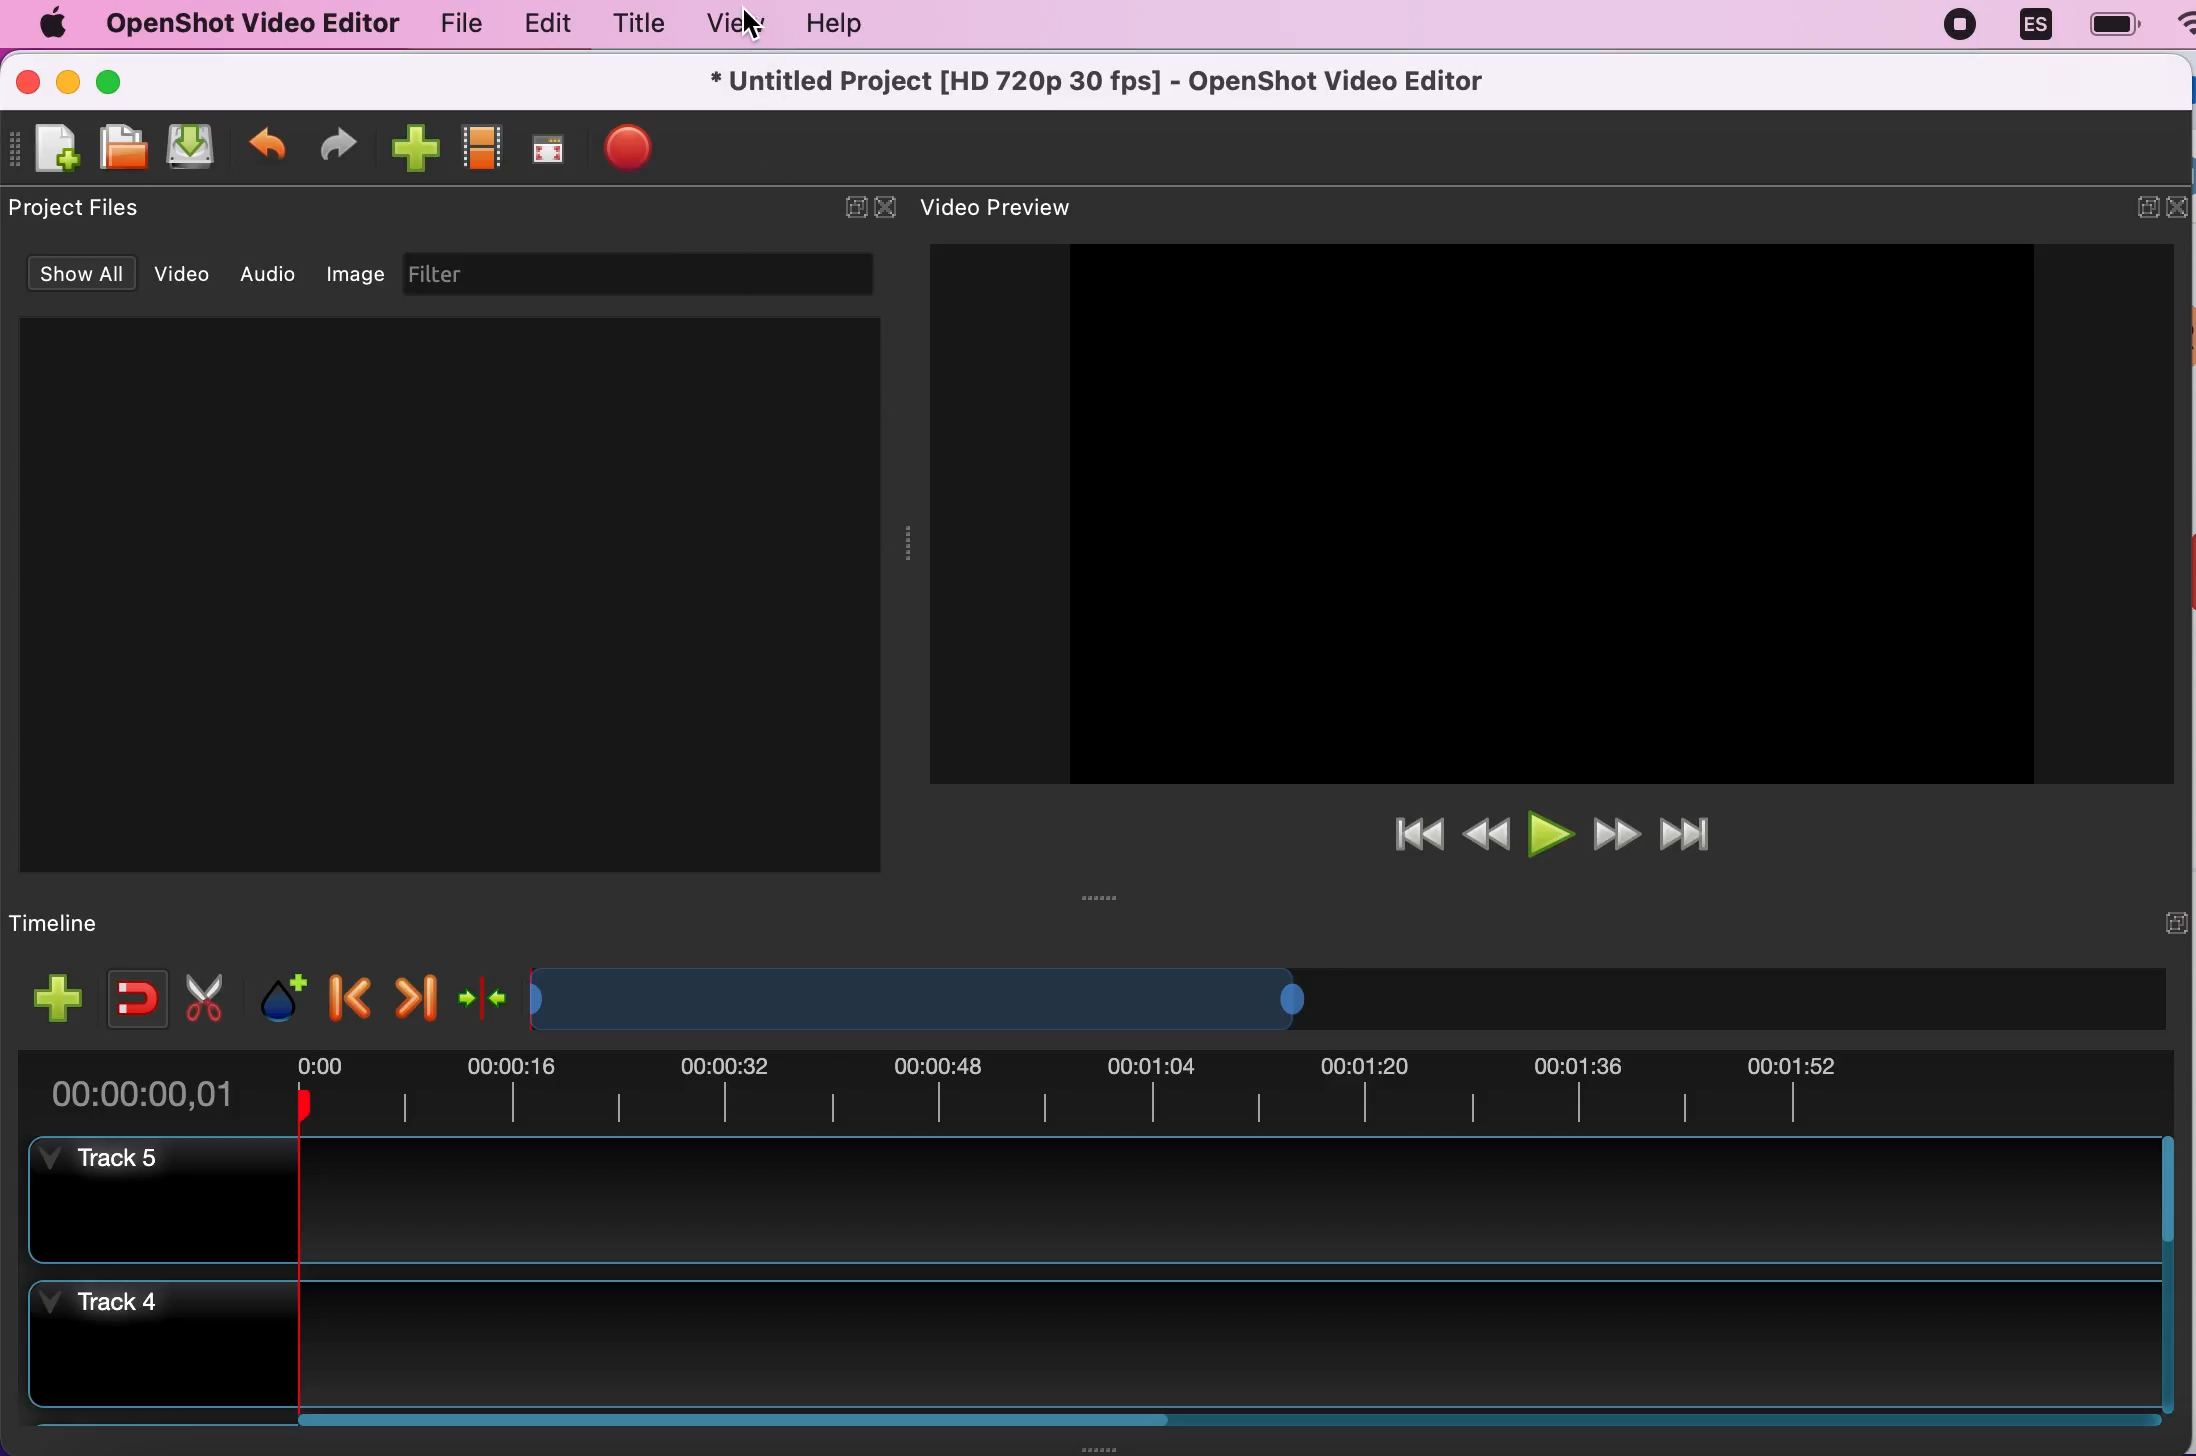 This screenshot has height=1456, width=2196. I want to click on center the timeline, so click(484, 993).